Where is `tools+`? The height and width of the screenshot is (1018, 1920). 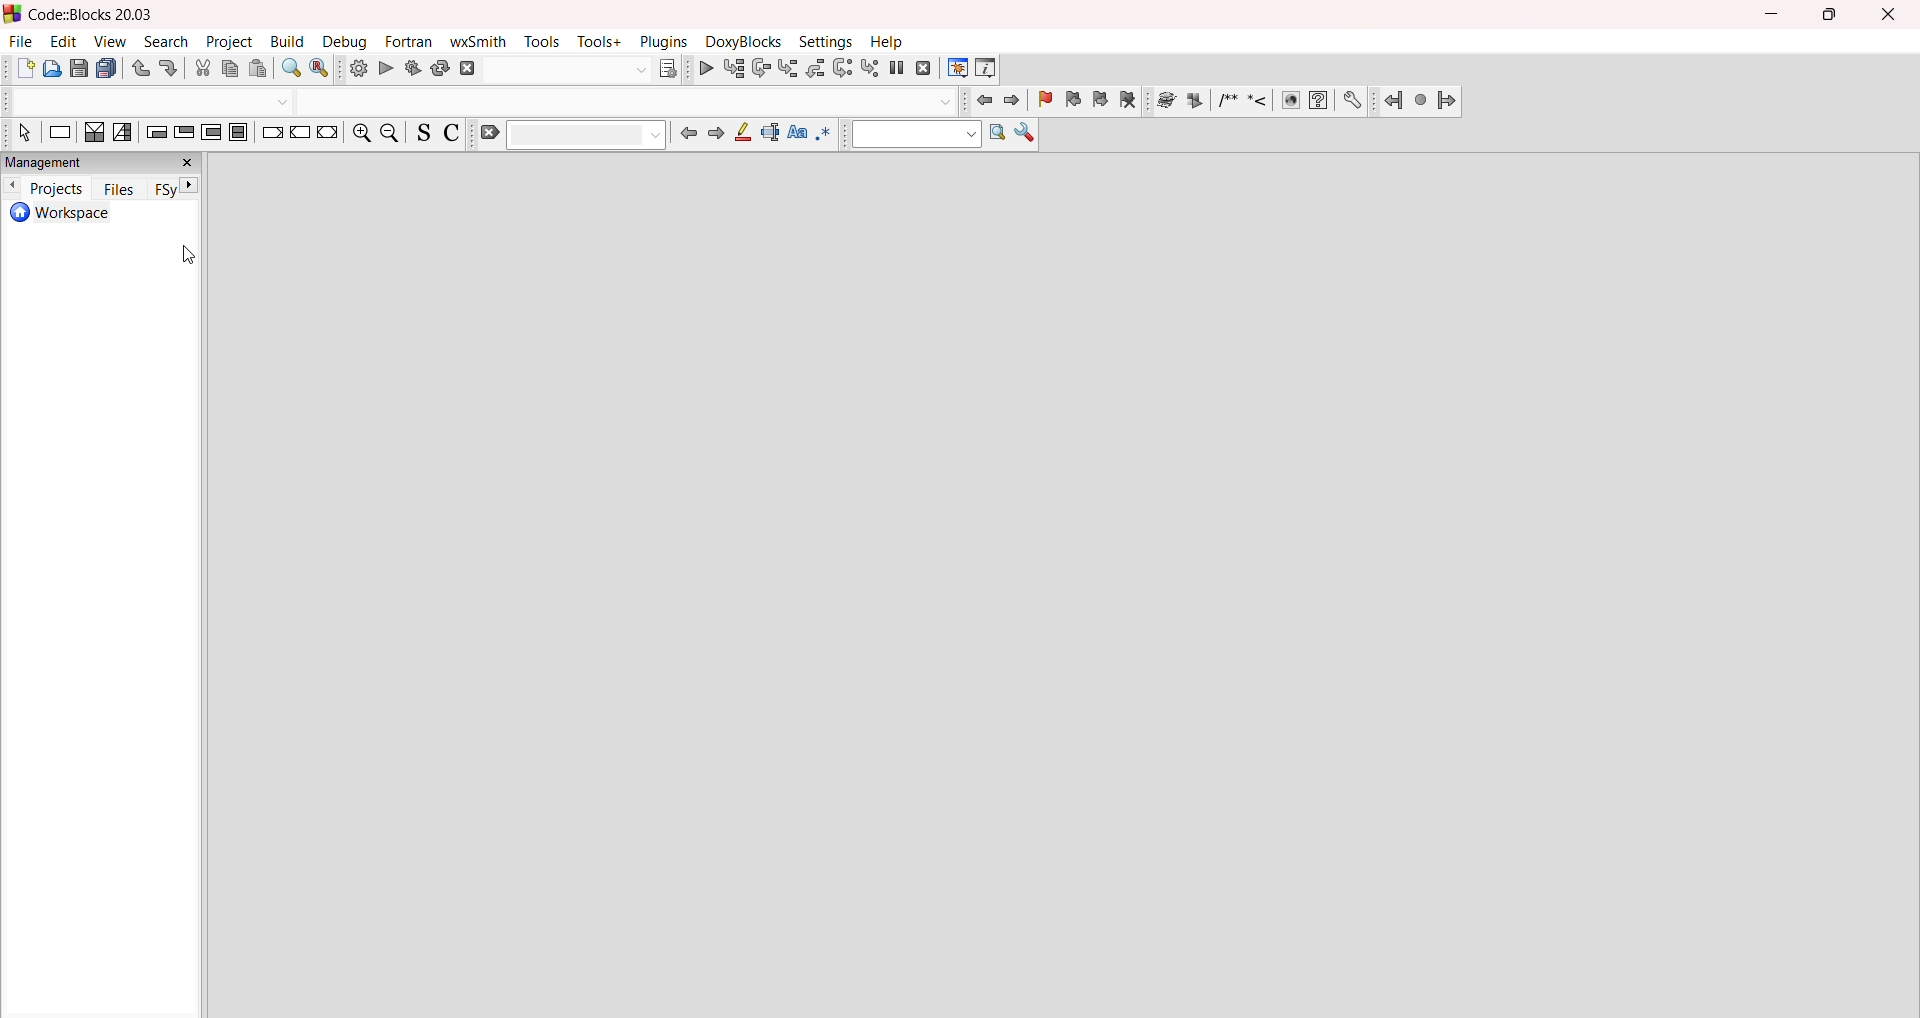
tools+ is located at coordinates (599, 42).